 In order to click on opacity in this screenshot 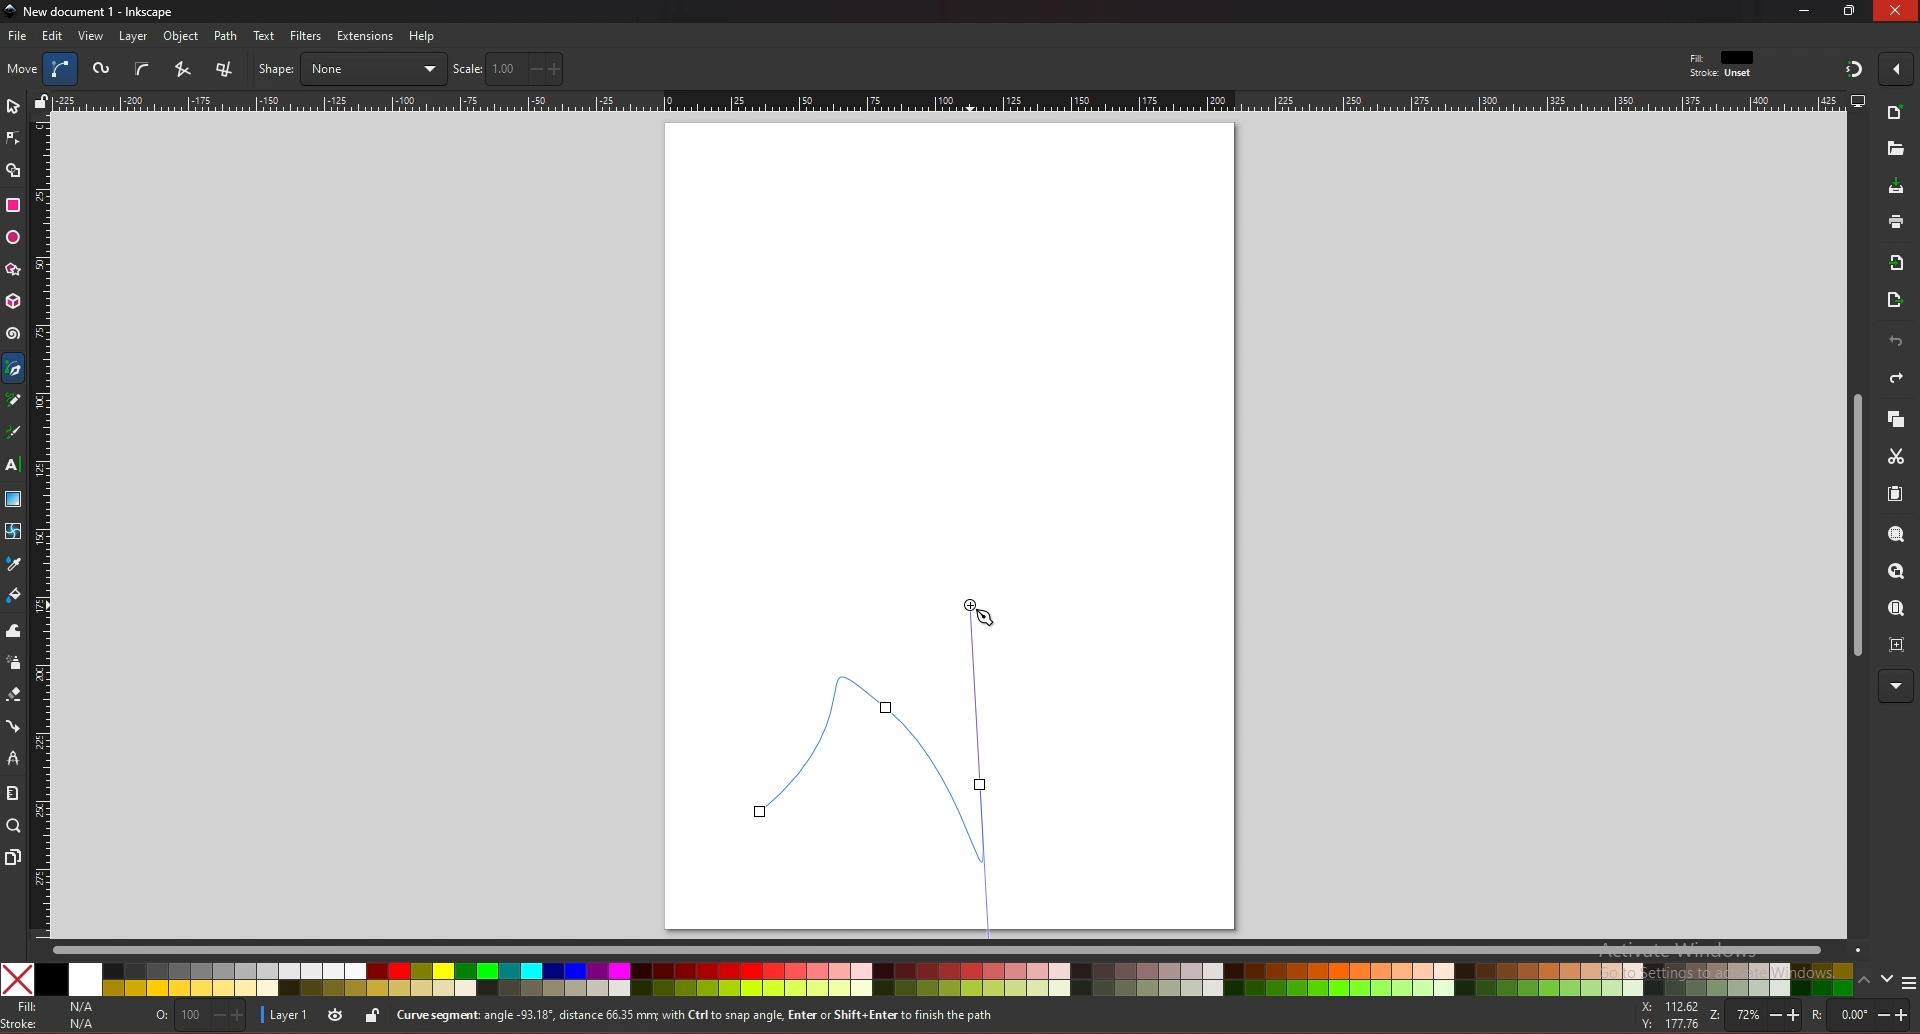, I will do `click(203, 1017)`.